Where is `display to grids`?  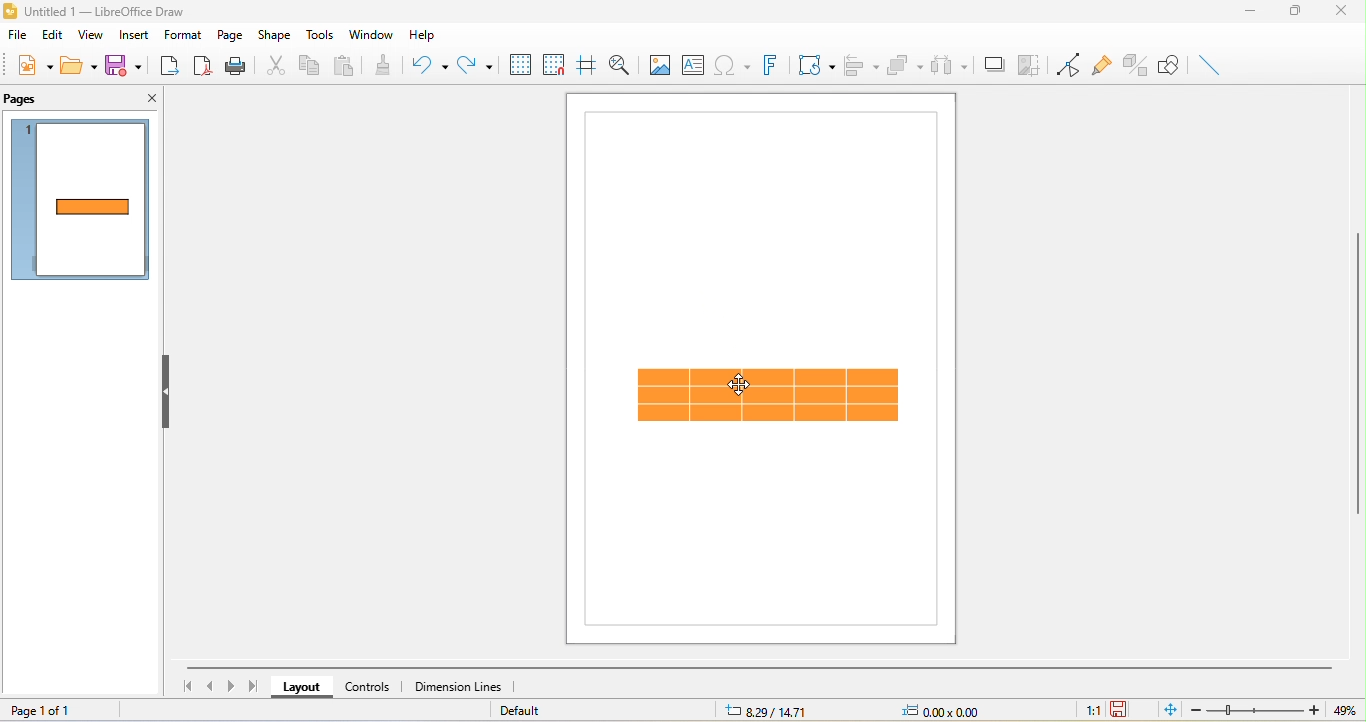
display to grids is located at coordinates (518, 64).